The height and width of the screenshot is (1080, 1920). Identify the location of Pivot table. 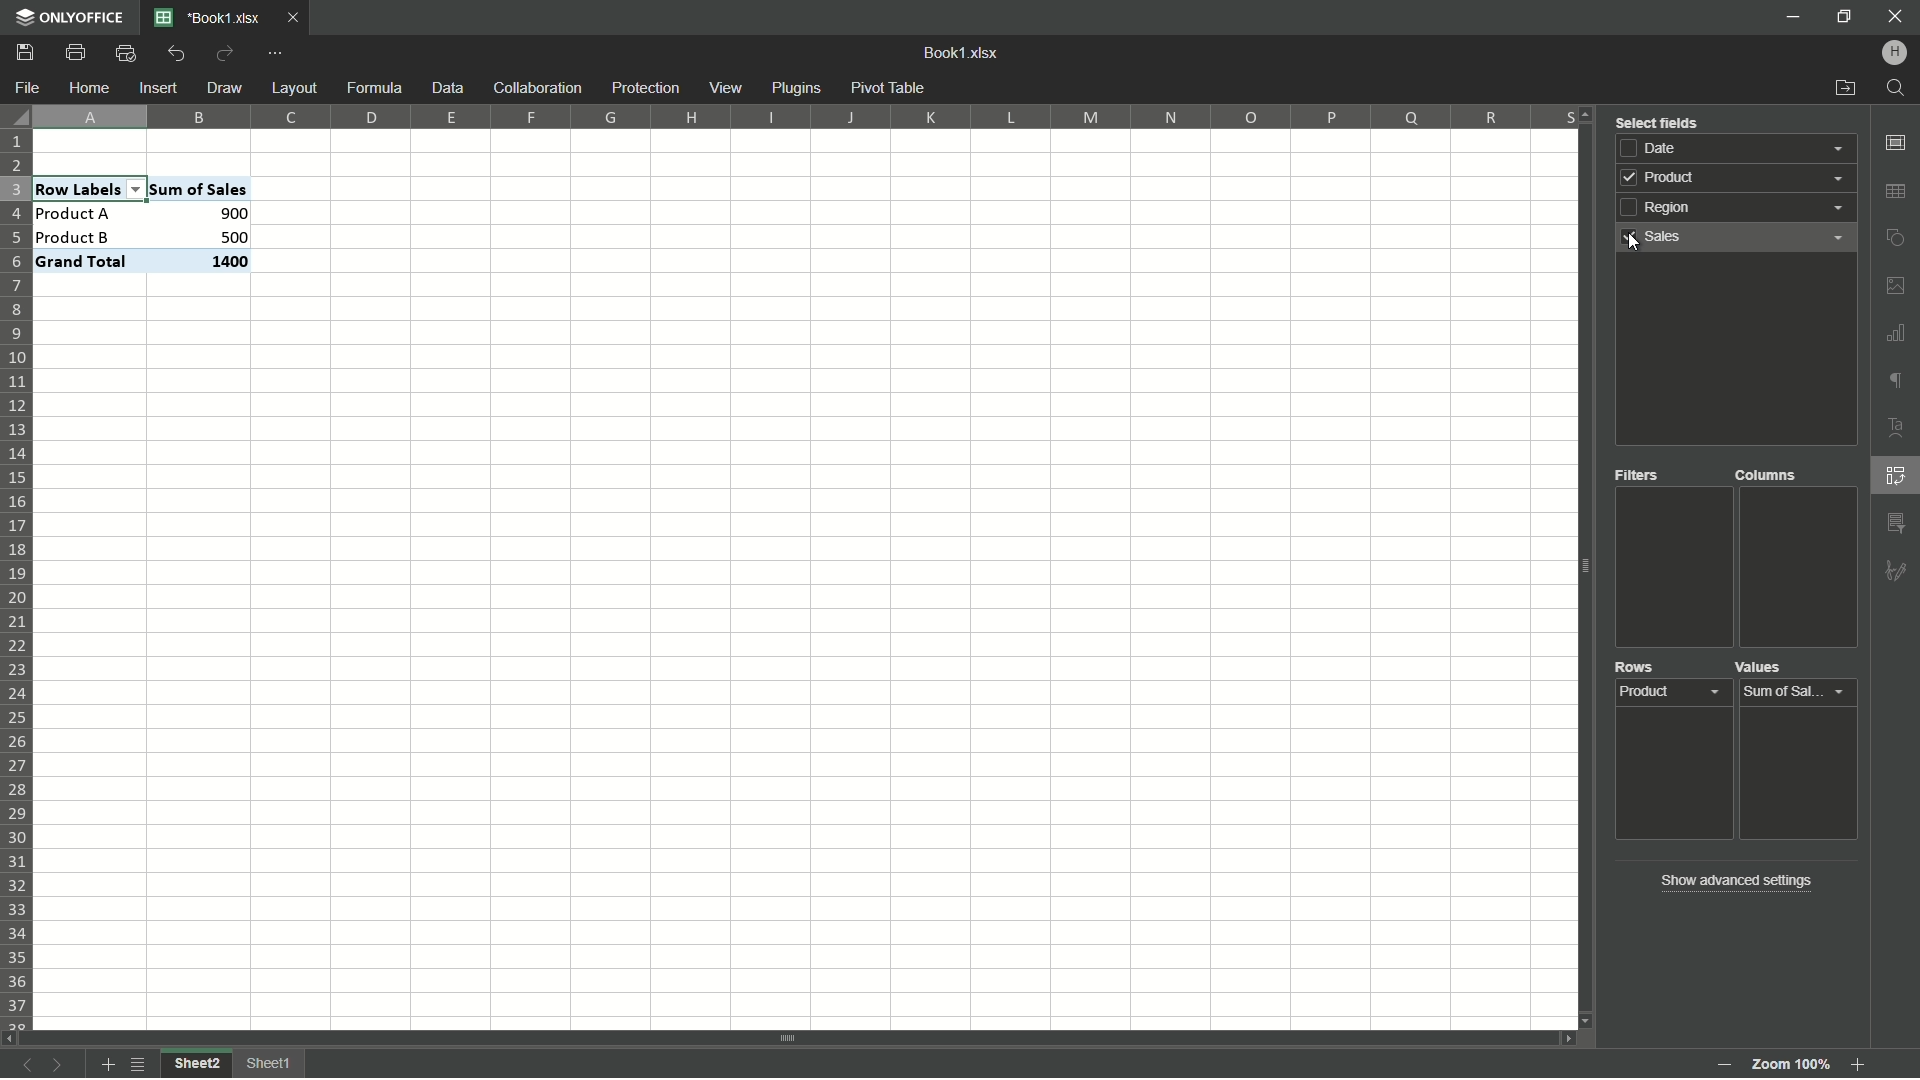
(890, 88).